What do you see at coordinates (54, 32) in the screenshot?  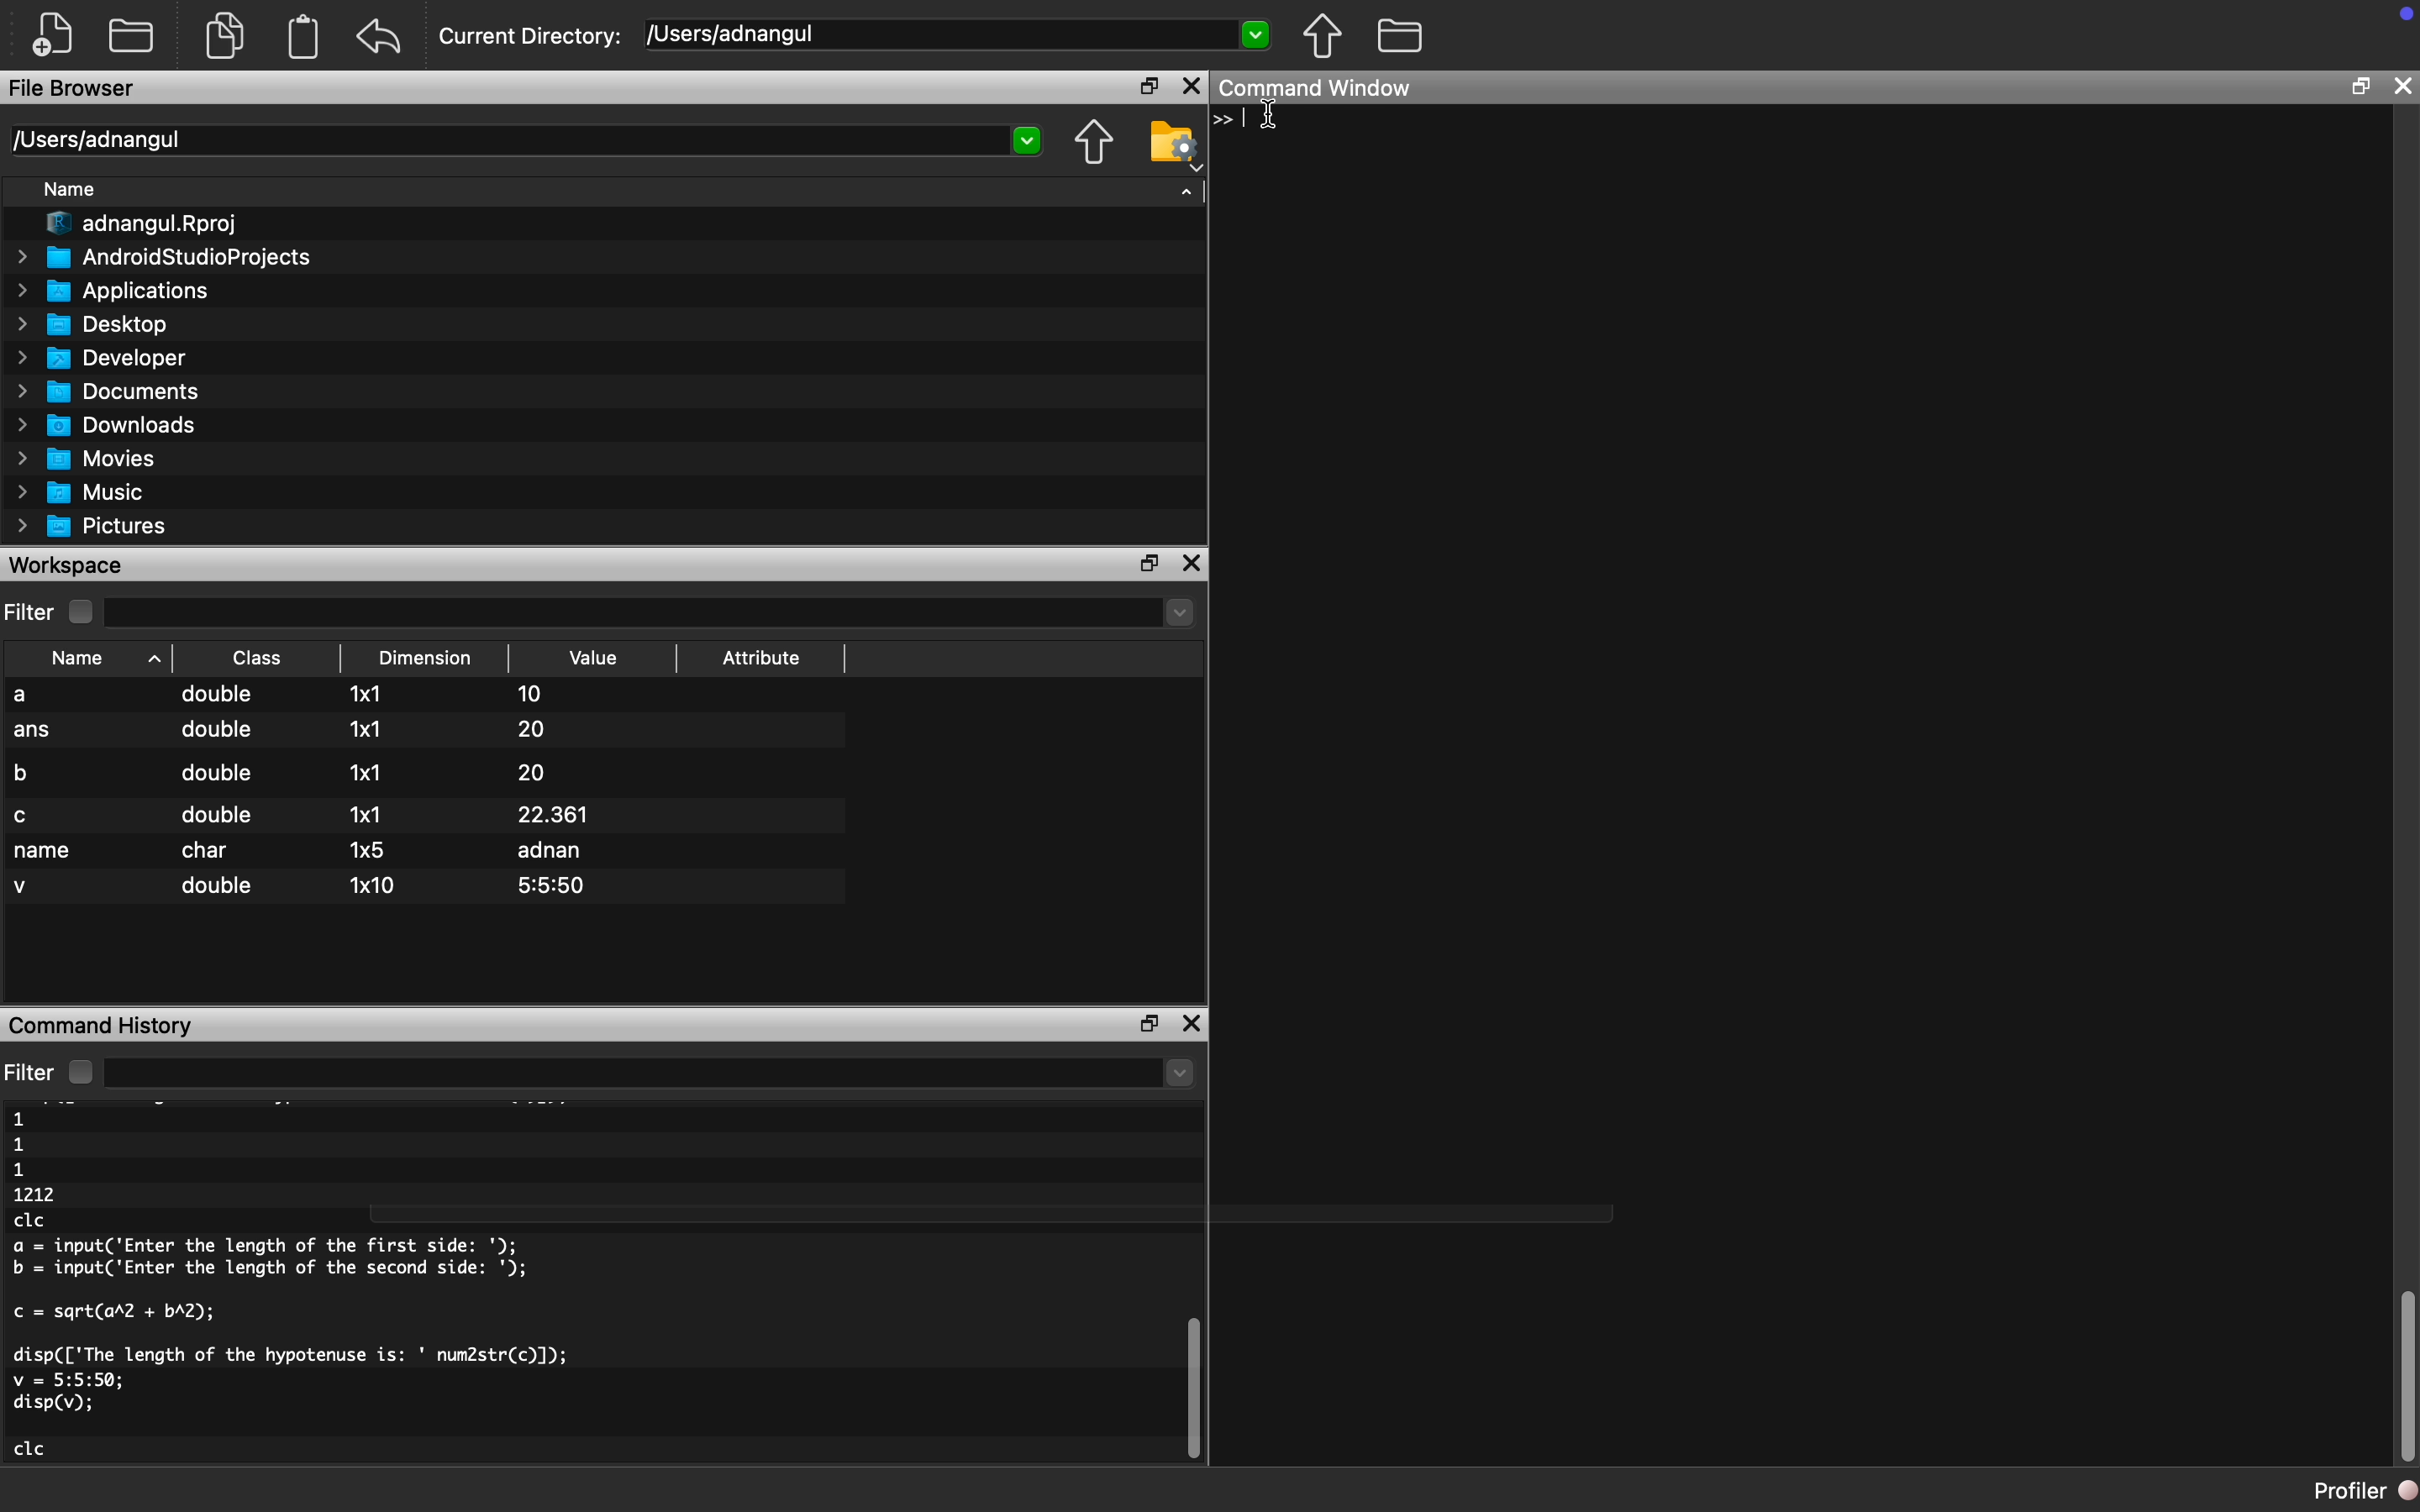 I see `New file` at bounding box center [54, 32].